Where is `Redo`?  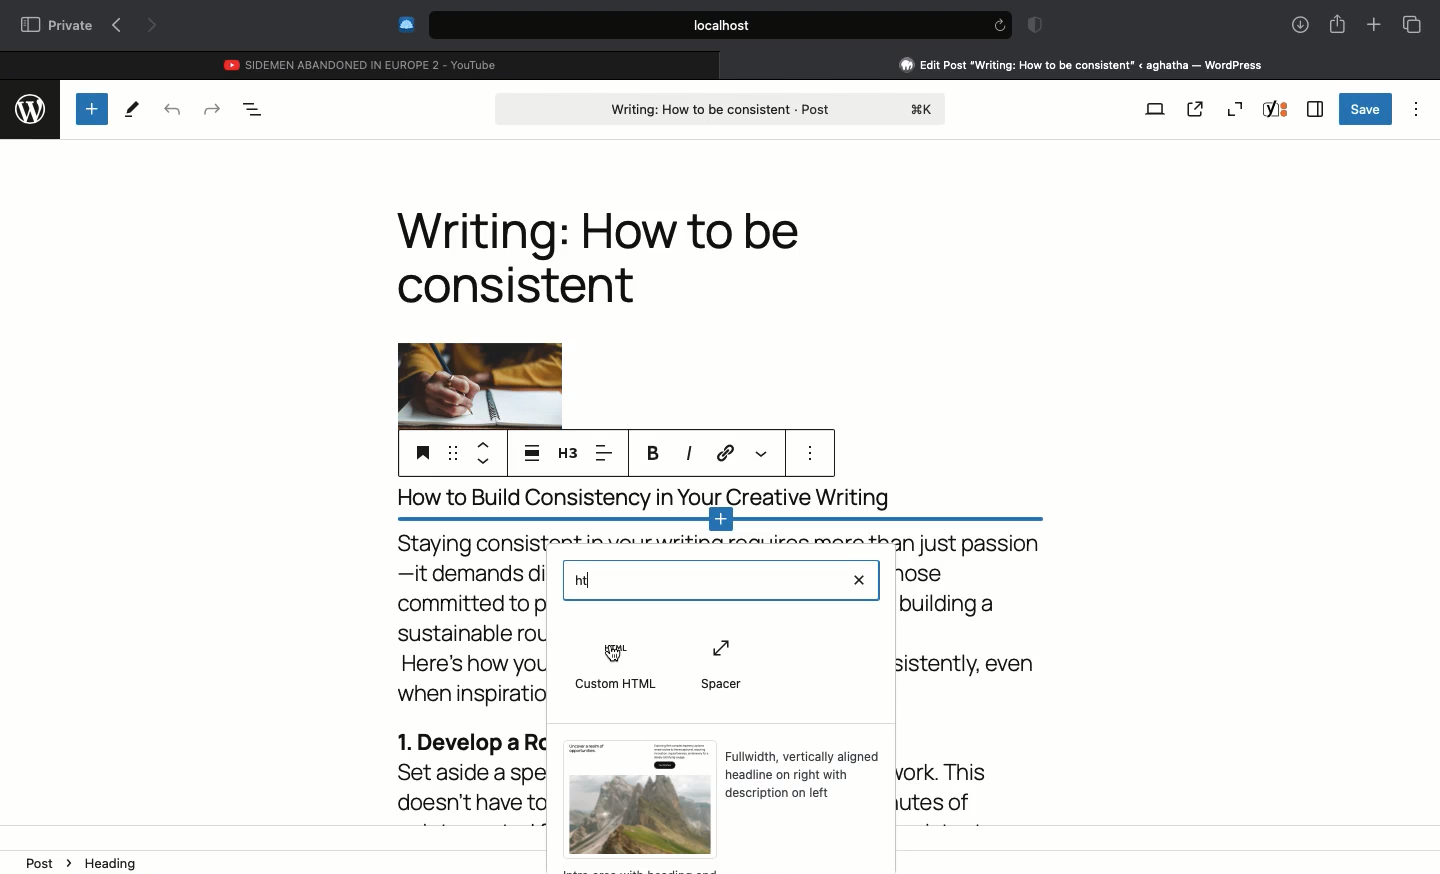 Redo is located at coordinates (212, 109).